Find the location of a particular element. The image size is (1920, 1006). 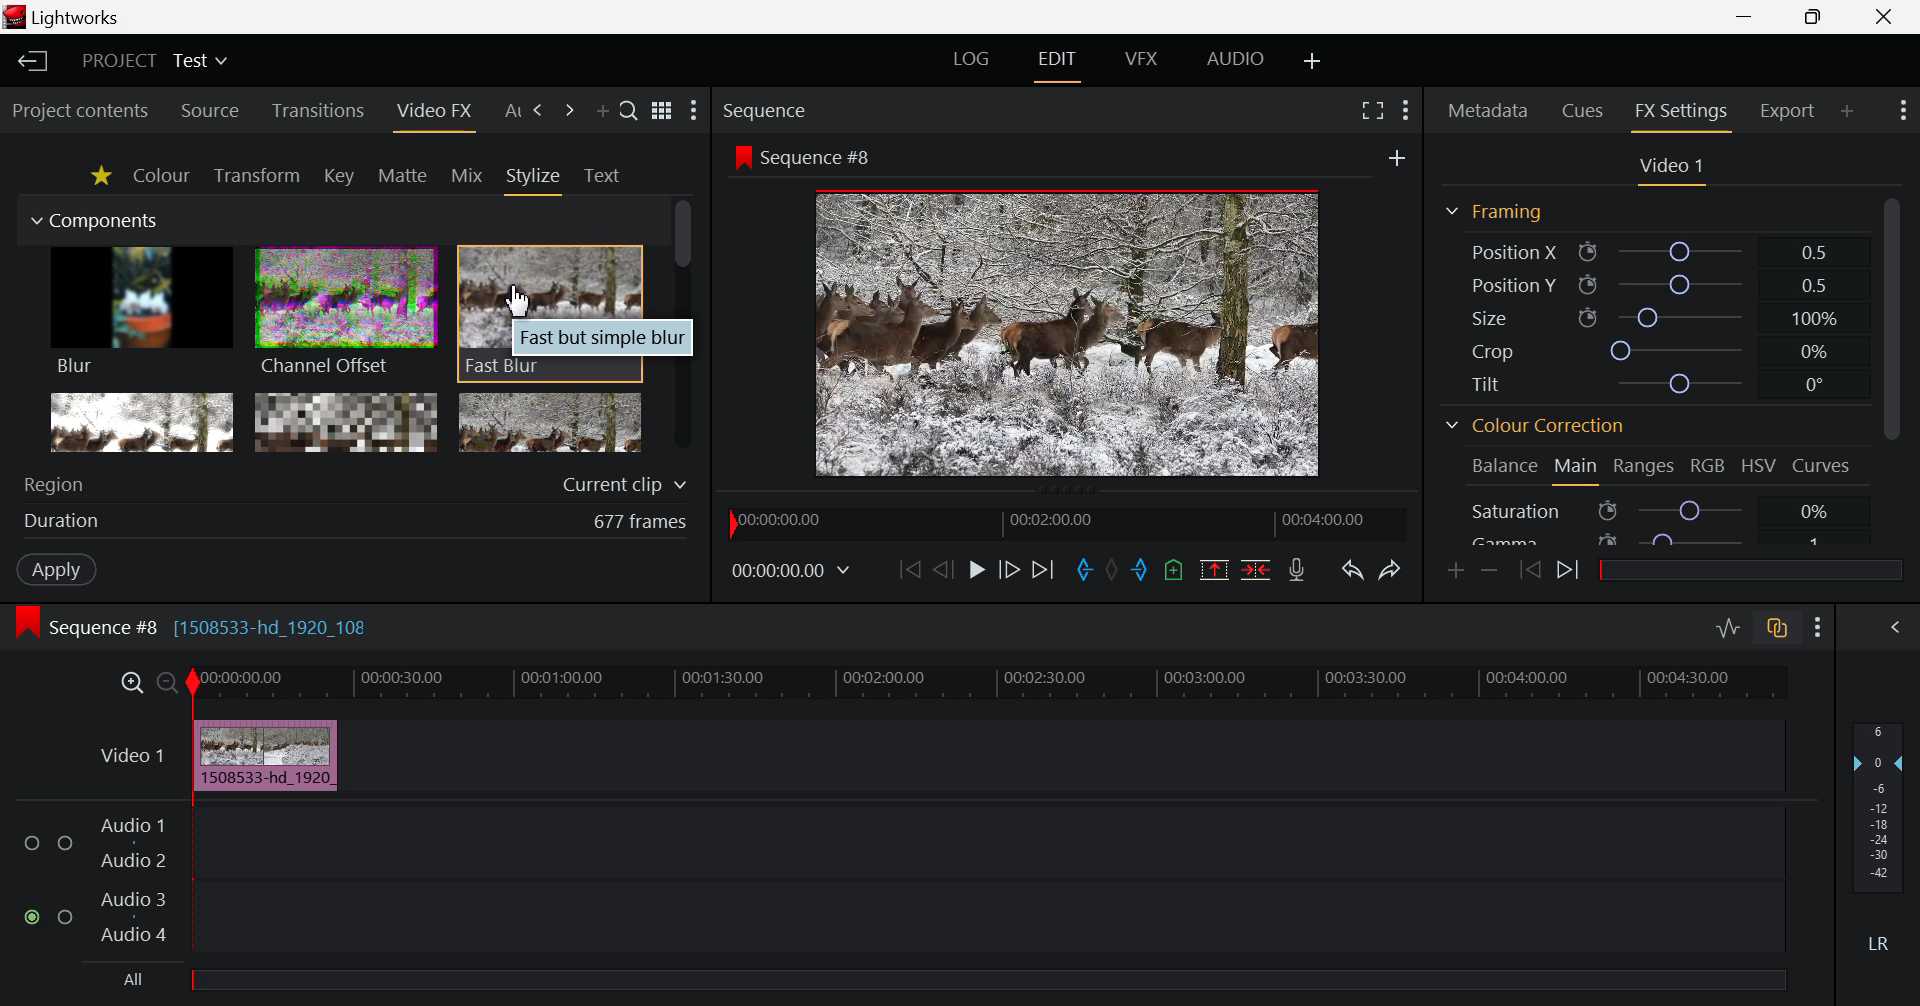

Frame Time is located at coordinates (792, 569).